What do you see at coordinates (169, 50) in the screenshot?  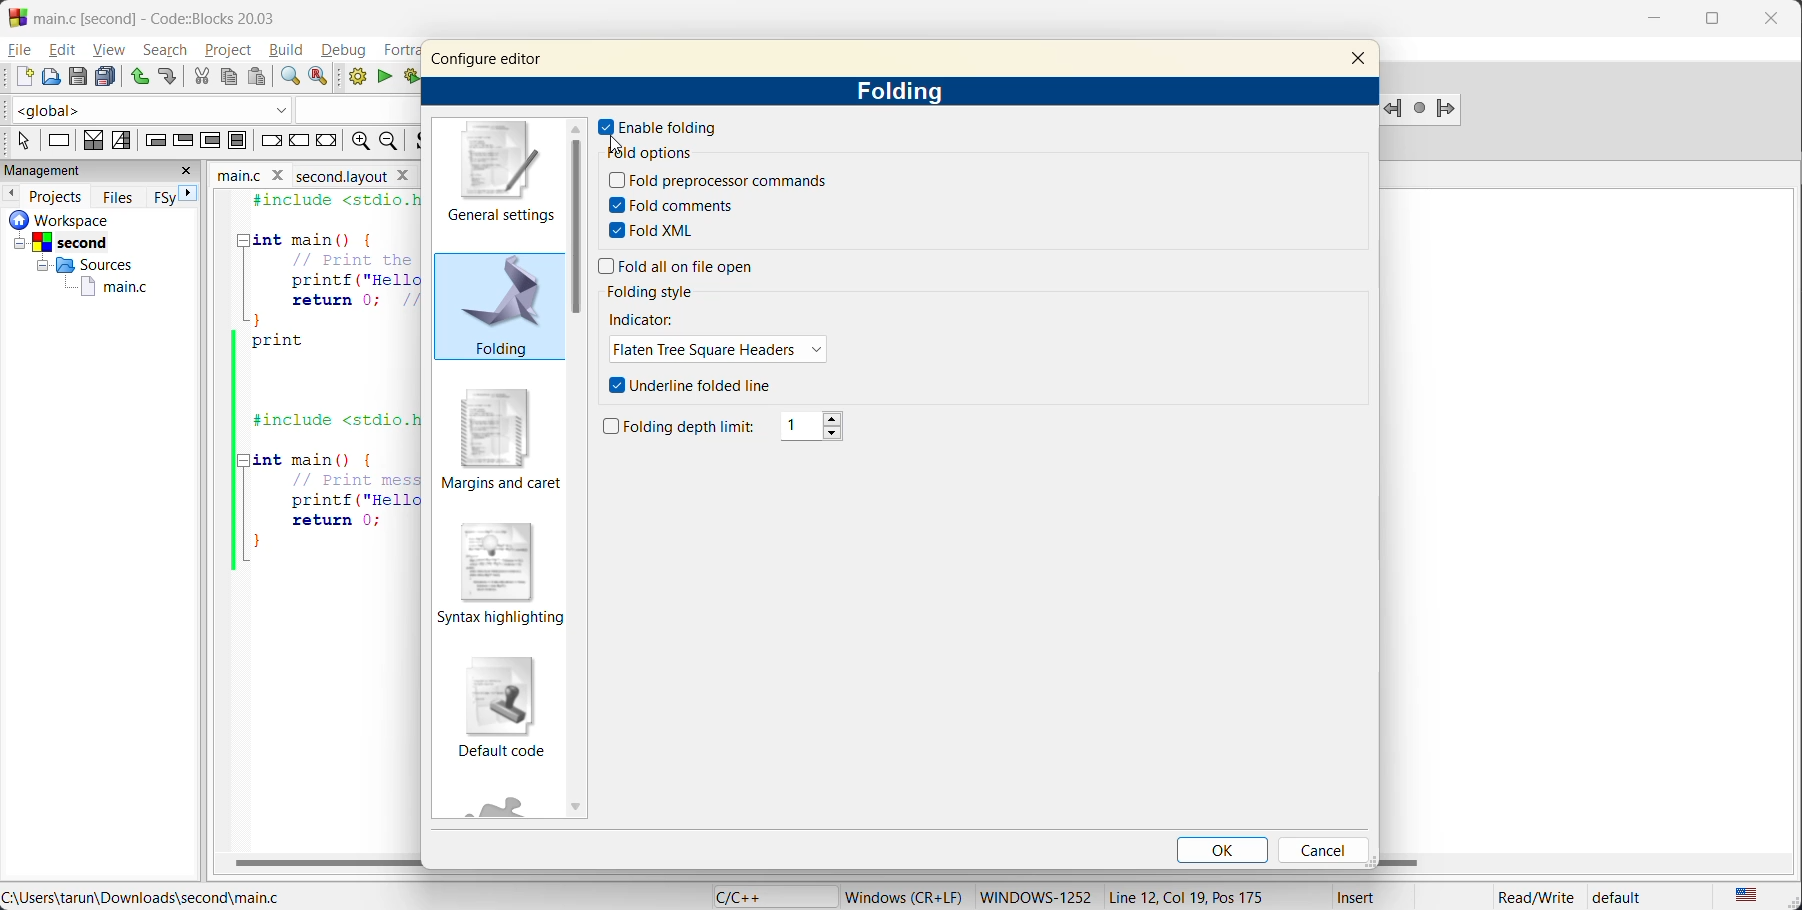 I see `search` at bounding box center [169, 50].